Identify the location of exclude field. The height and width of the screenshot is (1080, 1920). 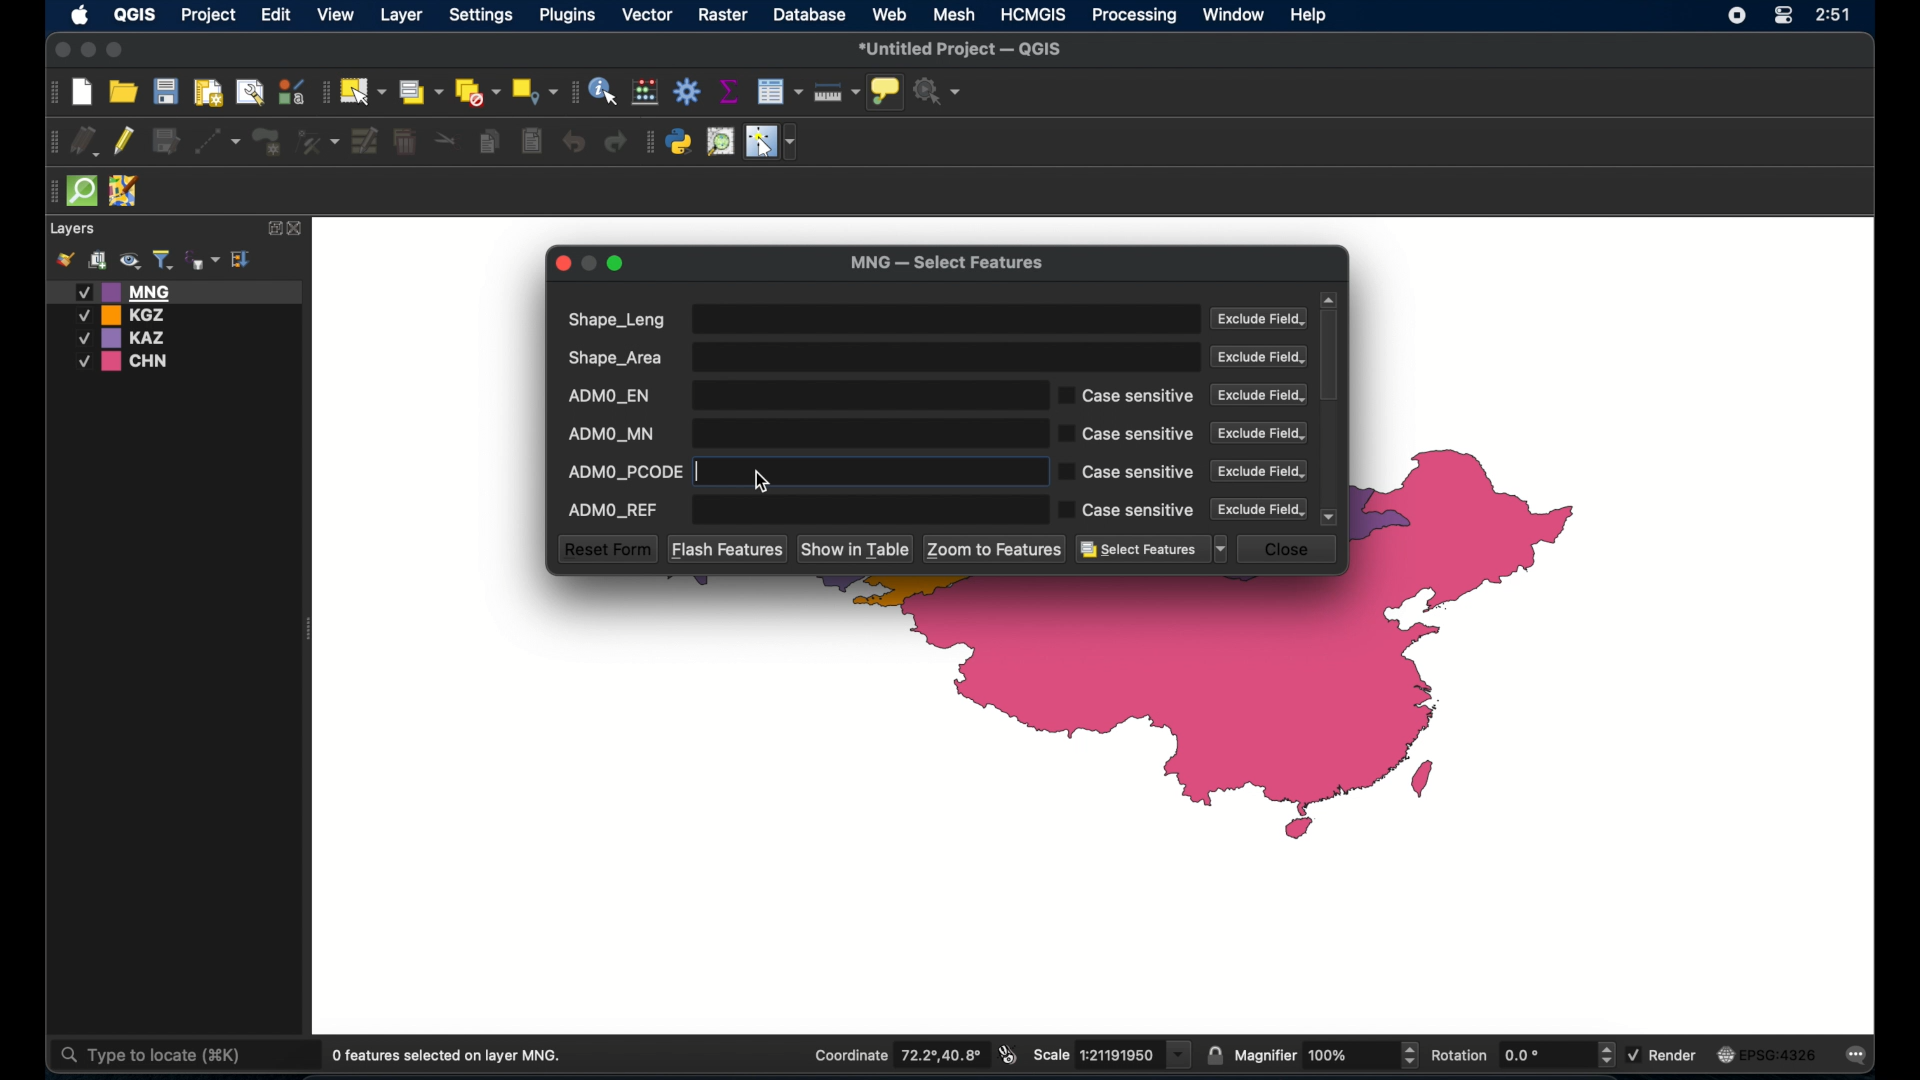
(1260, 357).